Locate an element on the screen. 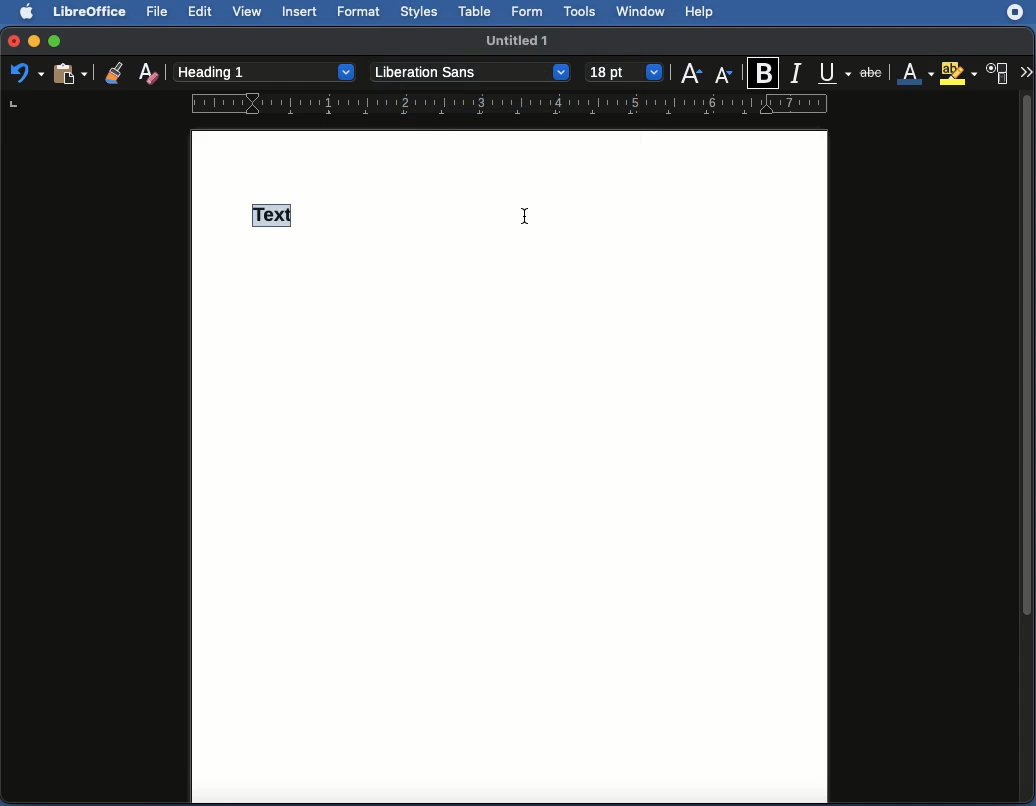 This screenshot has width=1036, height=806. 12 point is located at coordinates (629, 72).